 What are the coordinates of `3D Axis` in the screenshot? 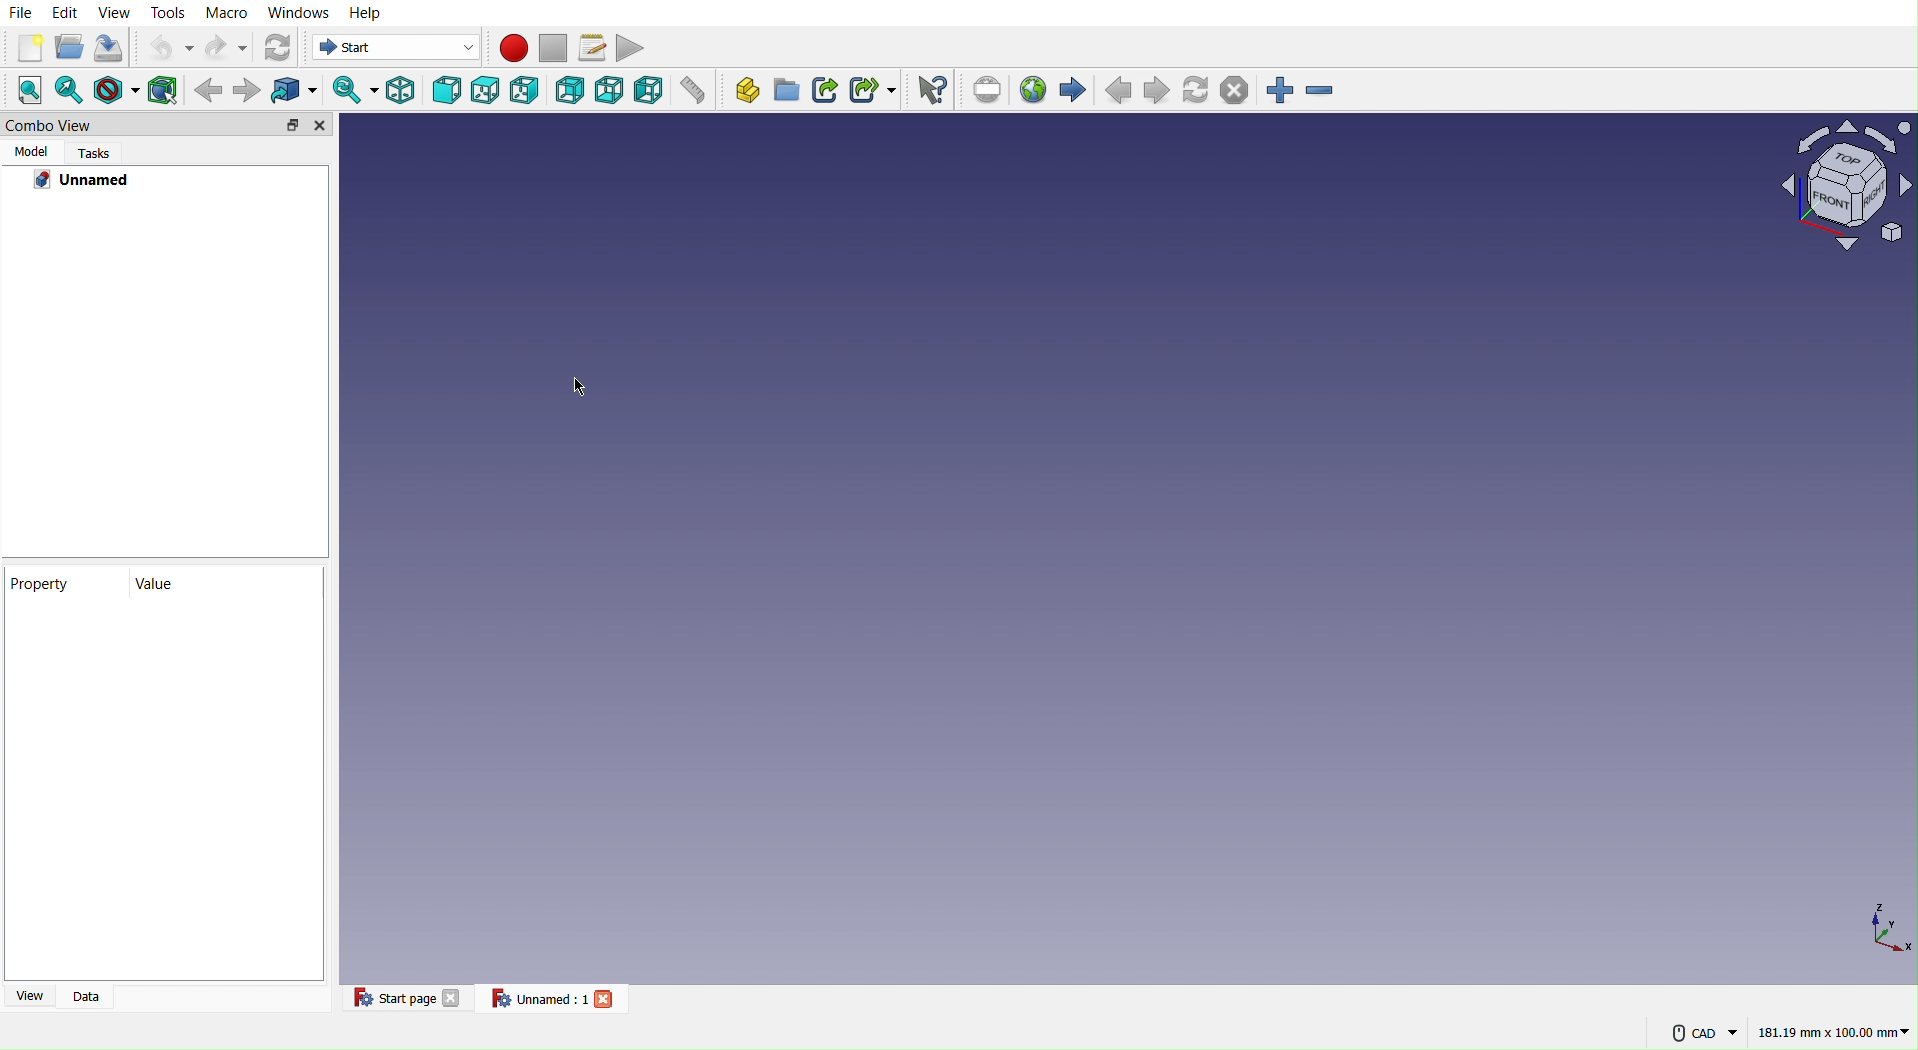 It's located at (1886, 926).